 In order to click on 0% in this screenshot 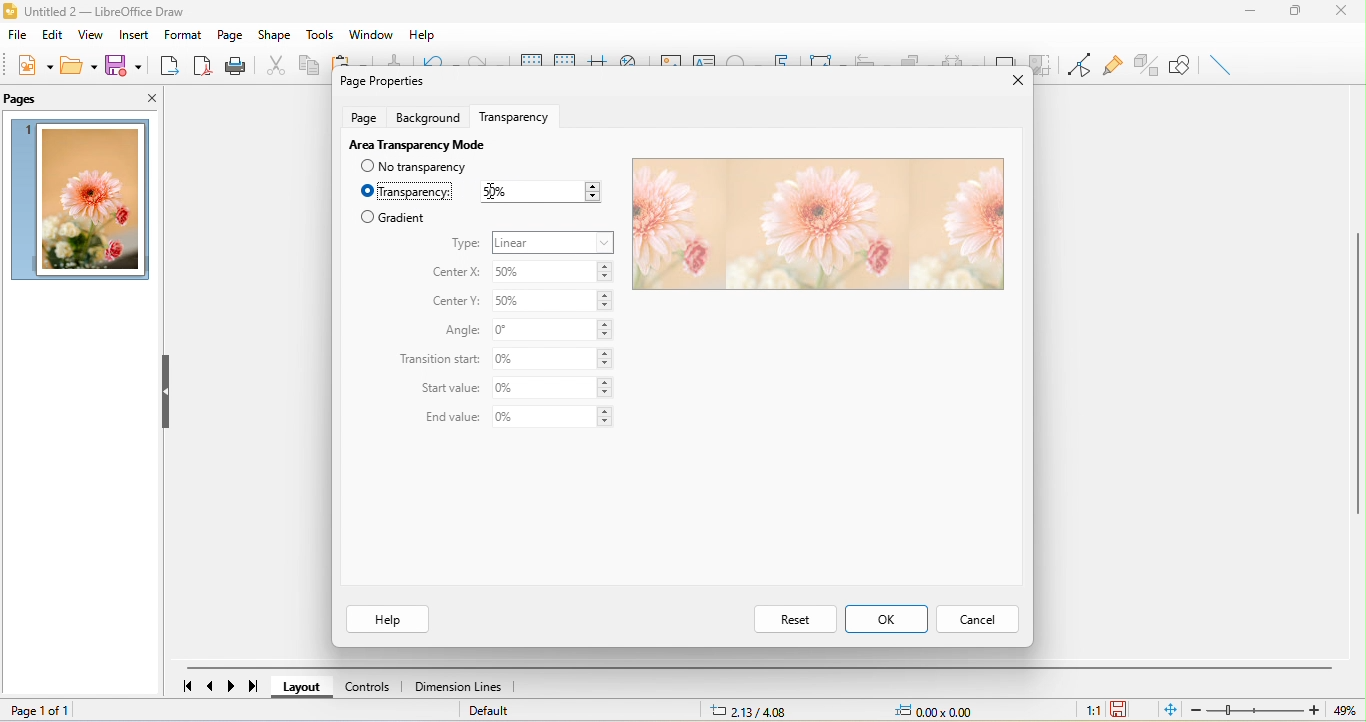, I will do `click(552, 418)`.